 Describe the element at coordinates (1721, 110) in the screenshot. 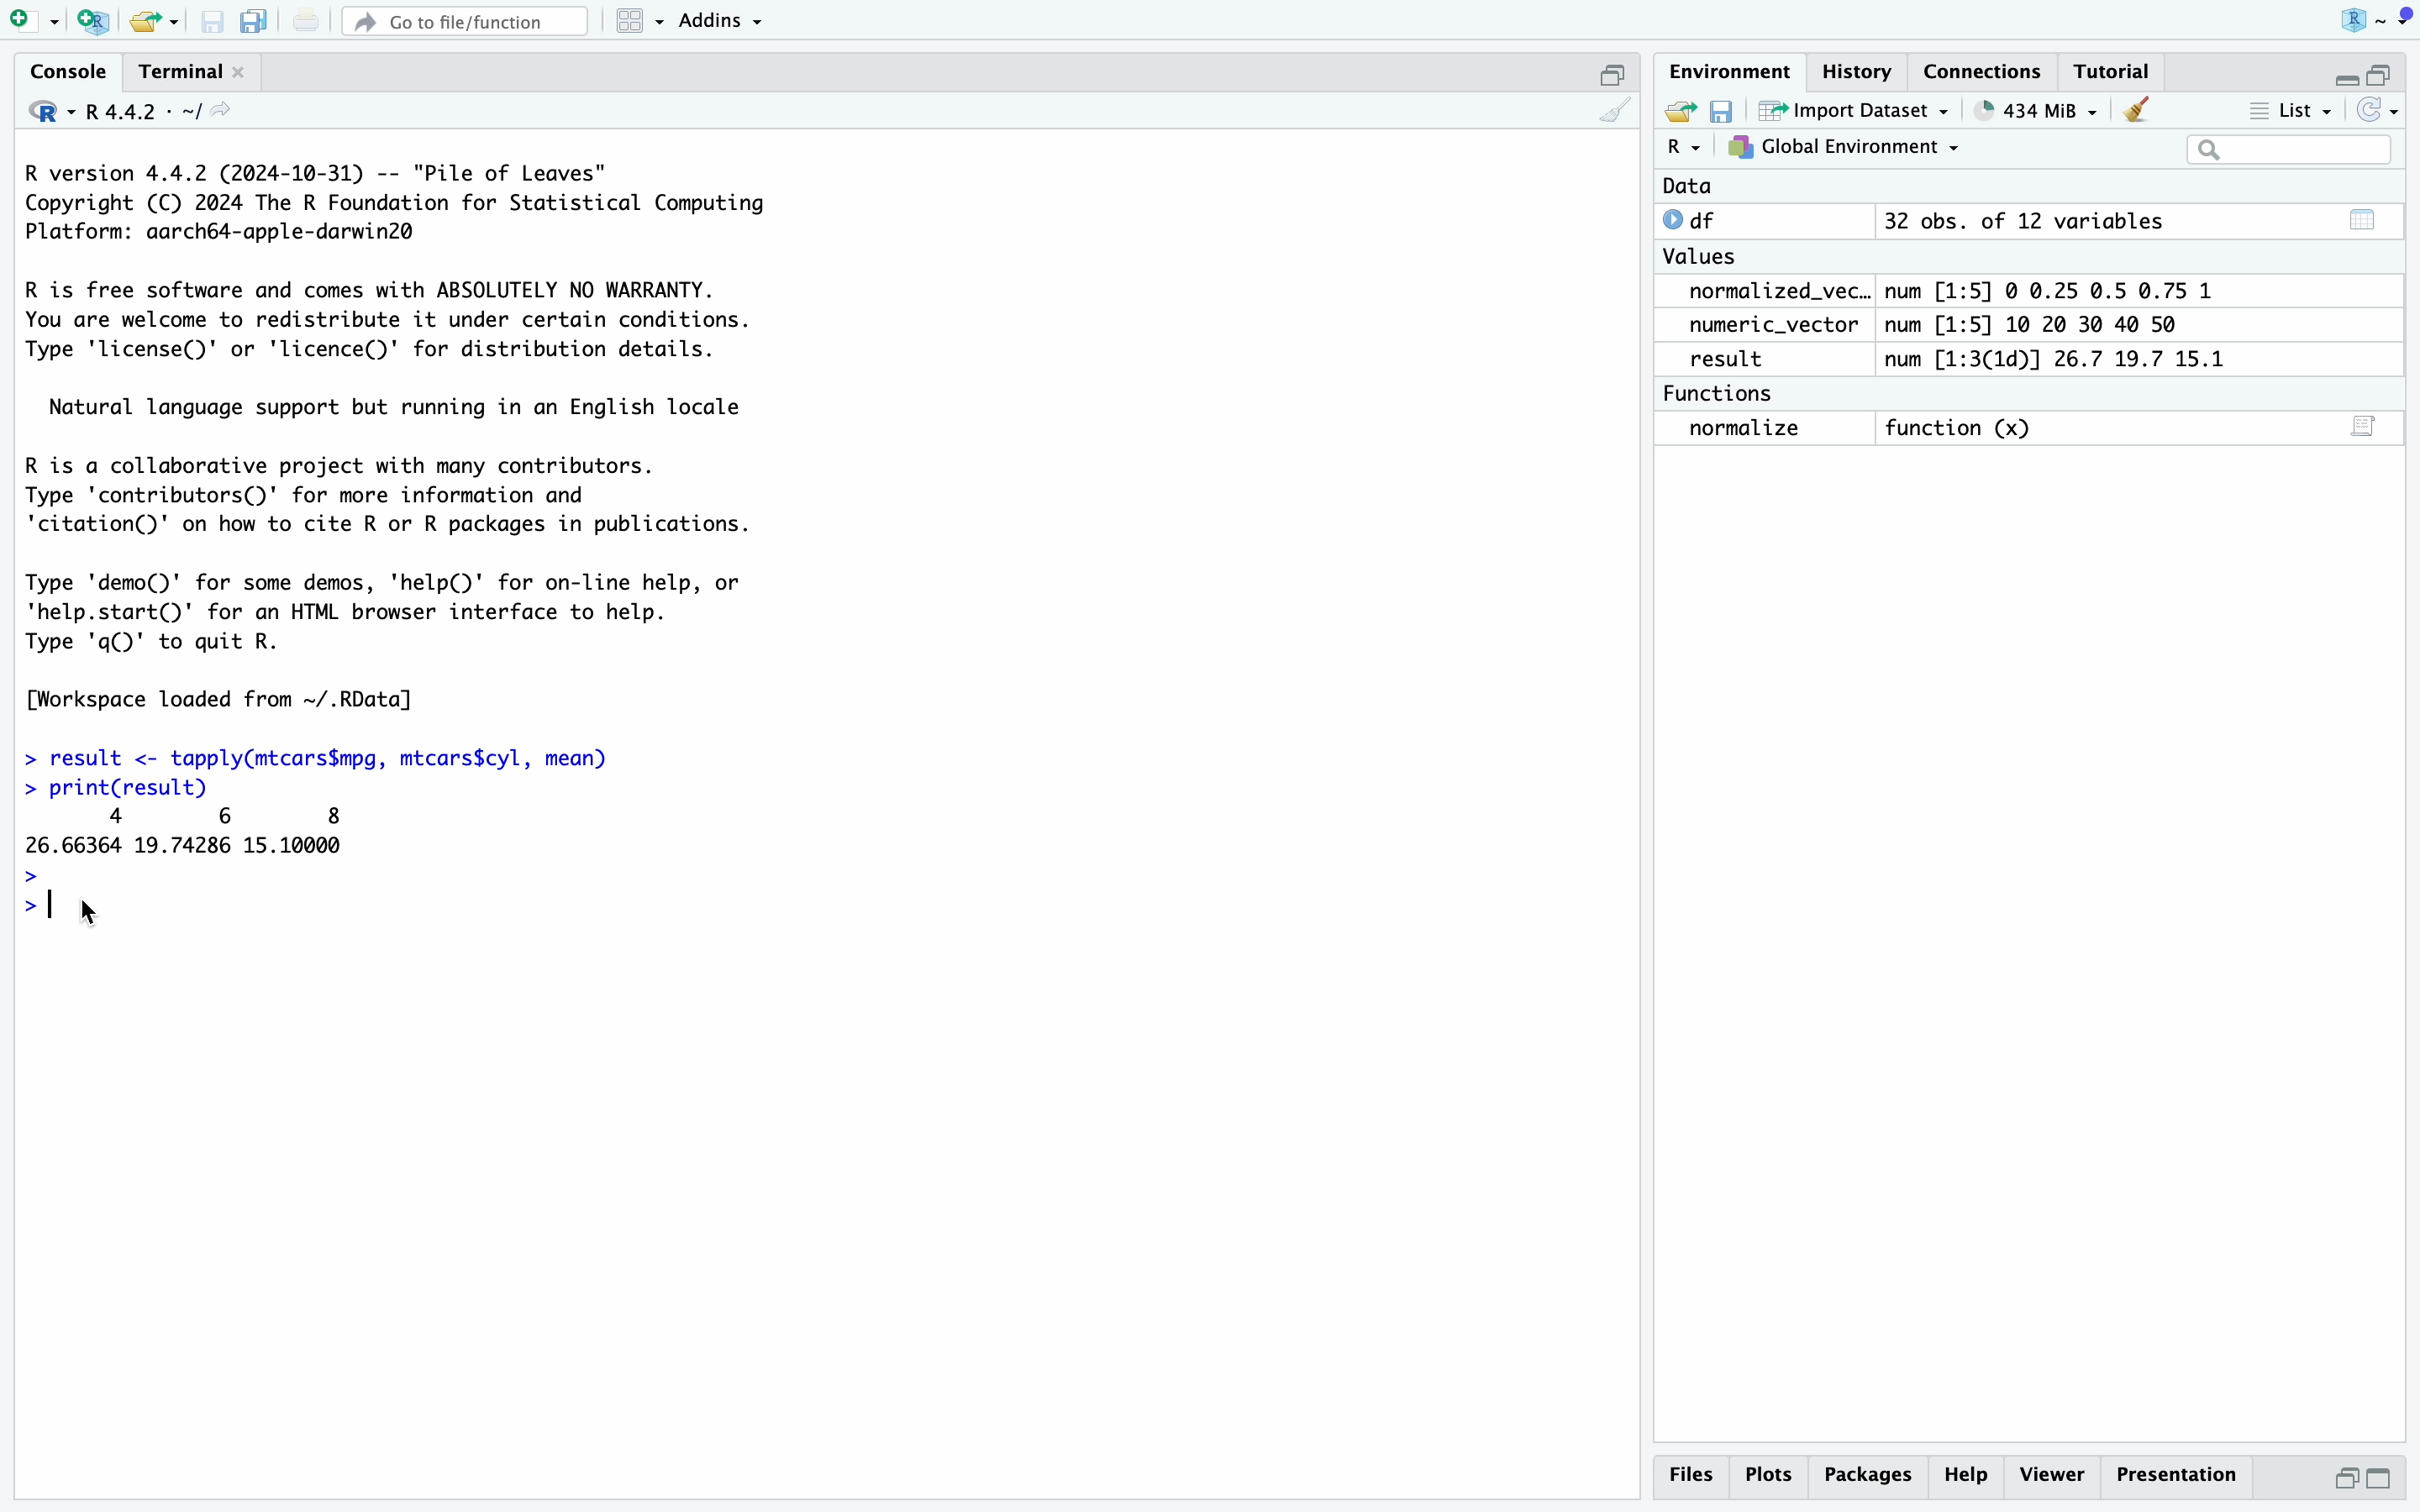

I see `Save` at that location.